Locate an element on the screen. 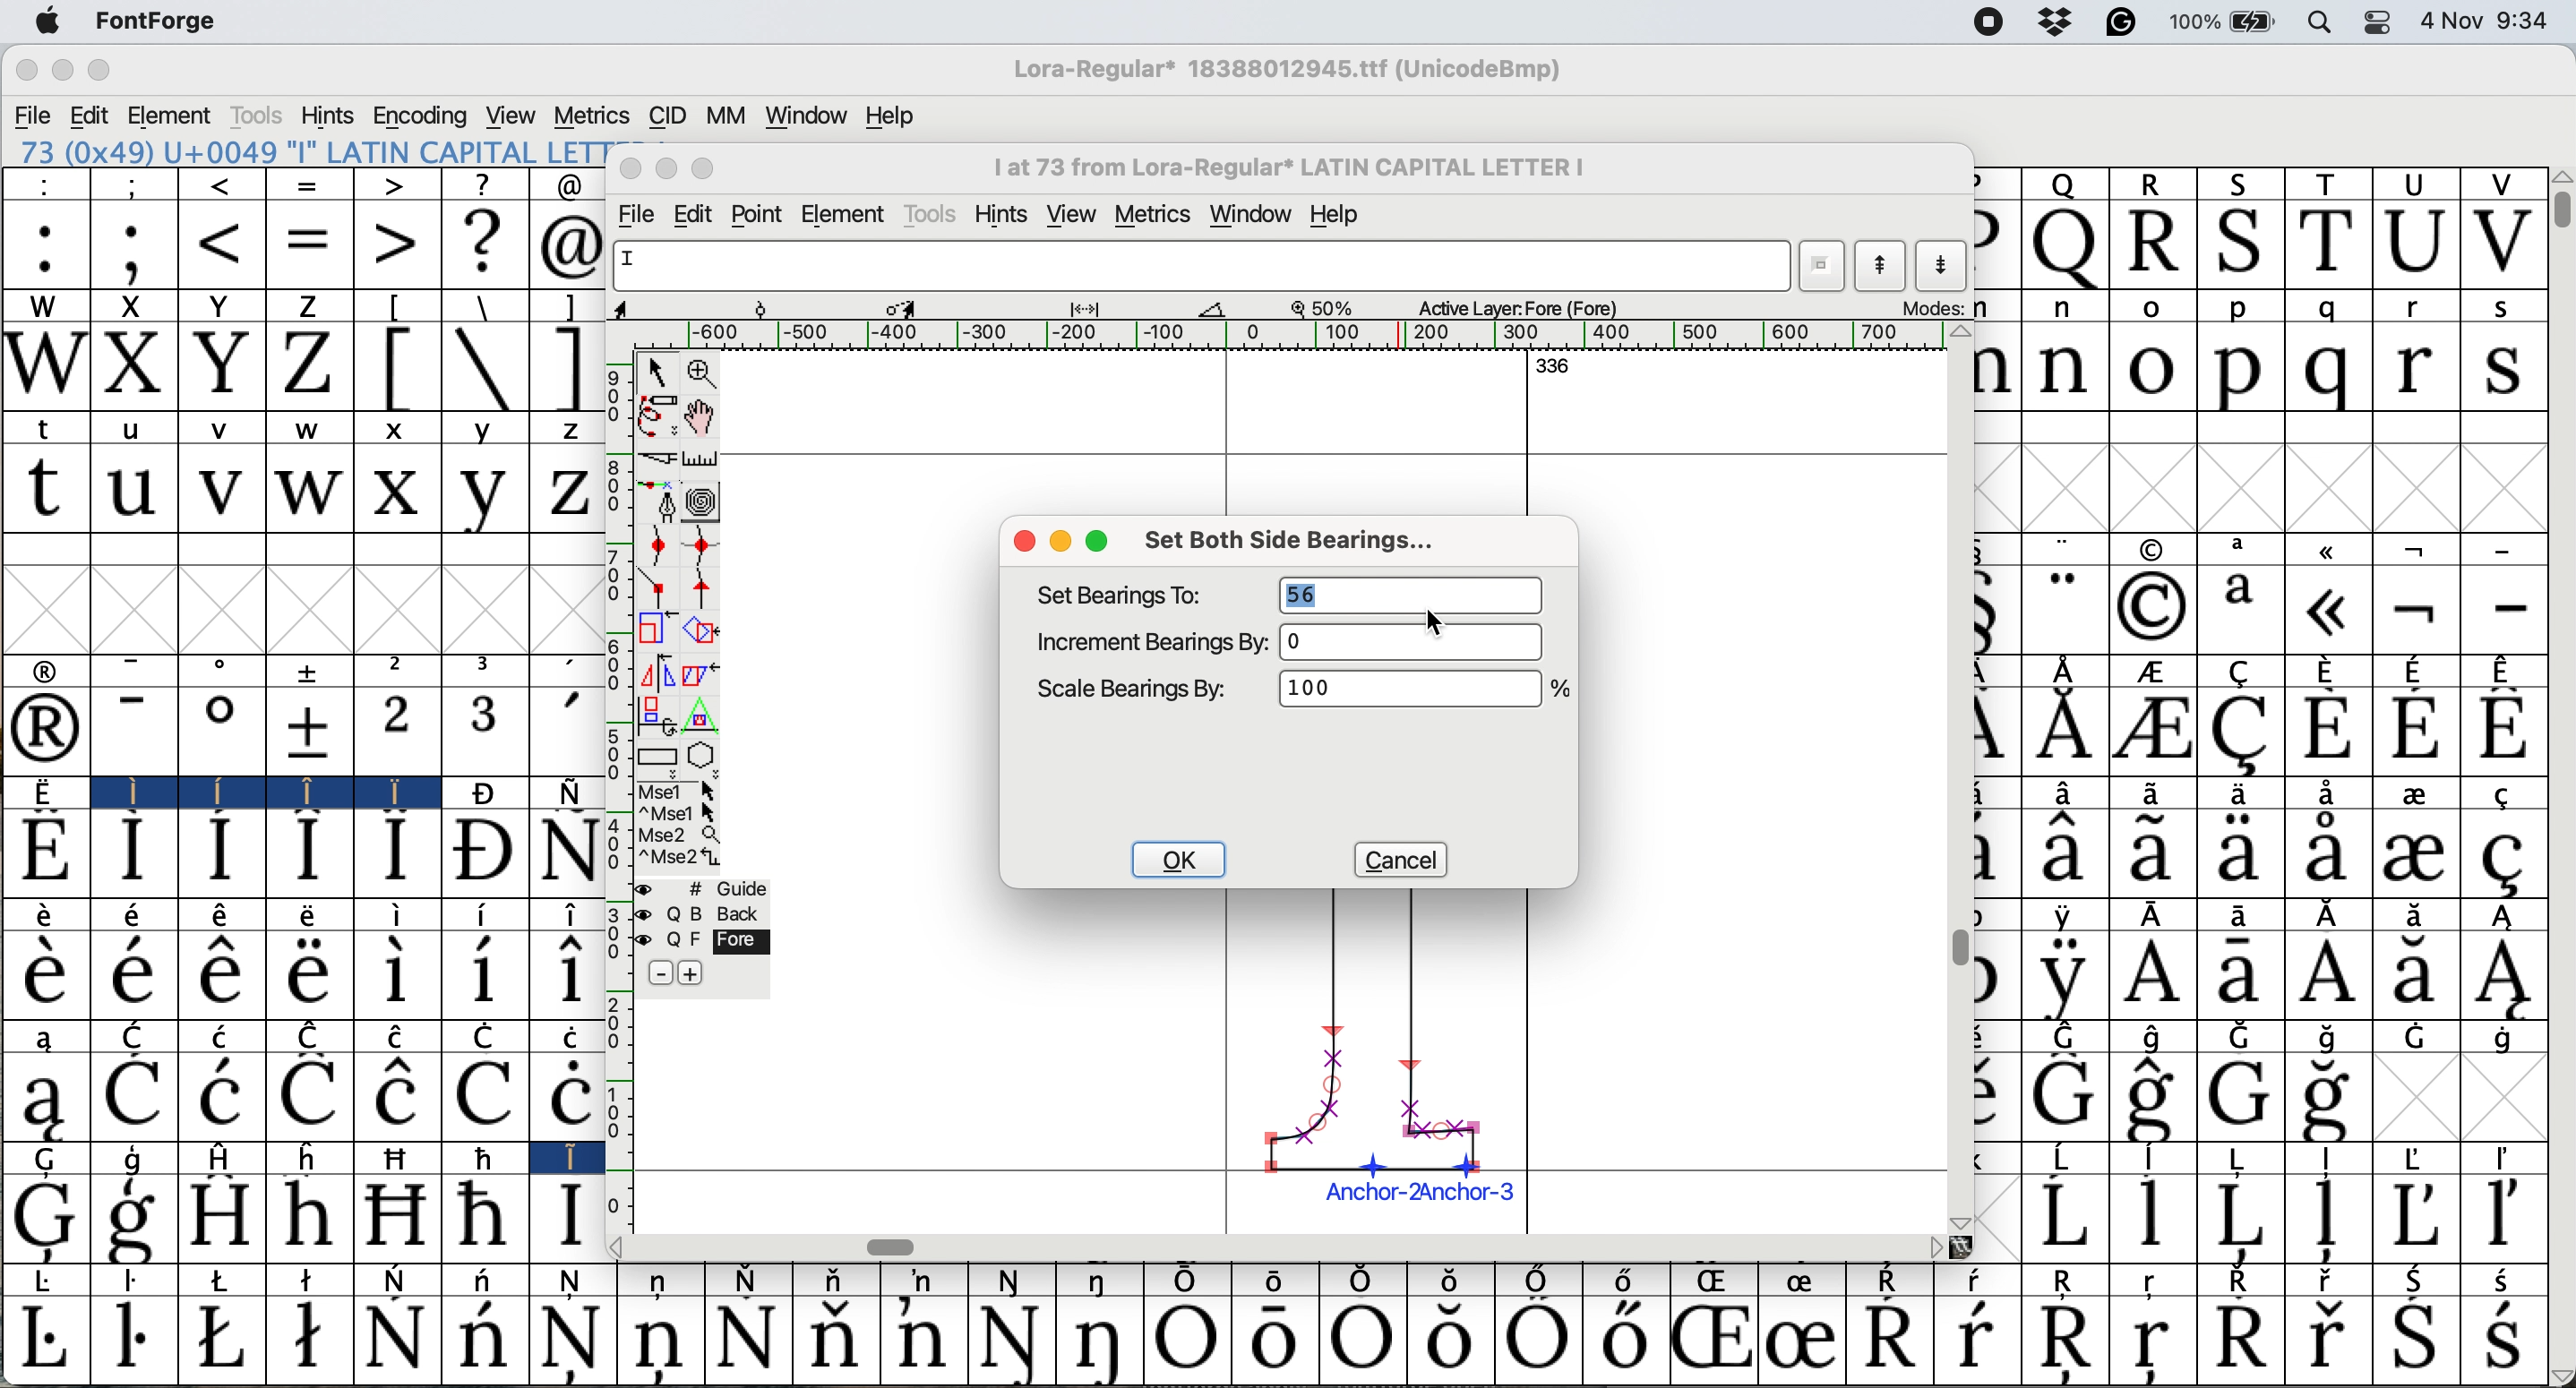 Image resolution: width=2576 pixels, height=1388 pixels. Symbol is located at coordinates (485, 915).